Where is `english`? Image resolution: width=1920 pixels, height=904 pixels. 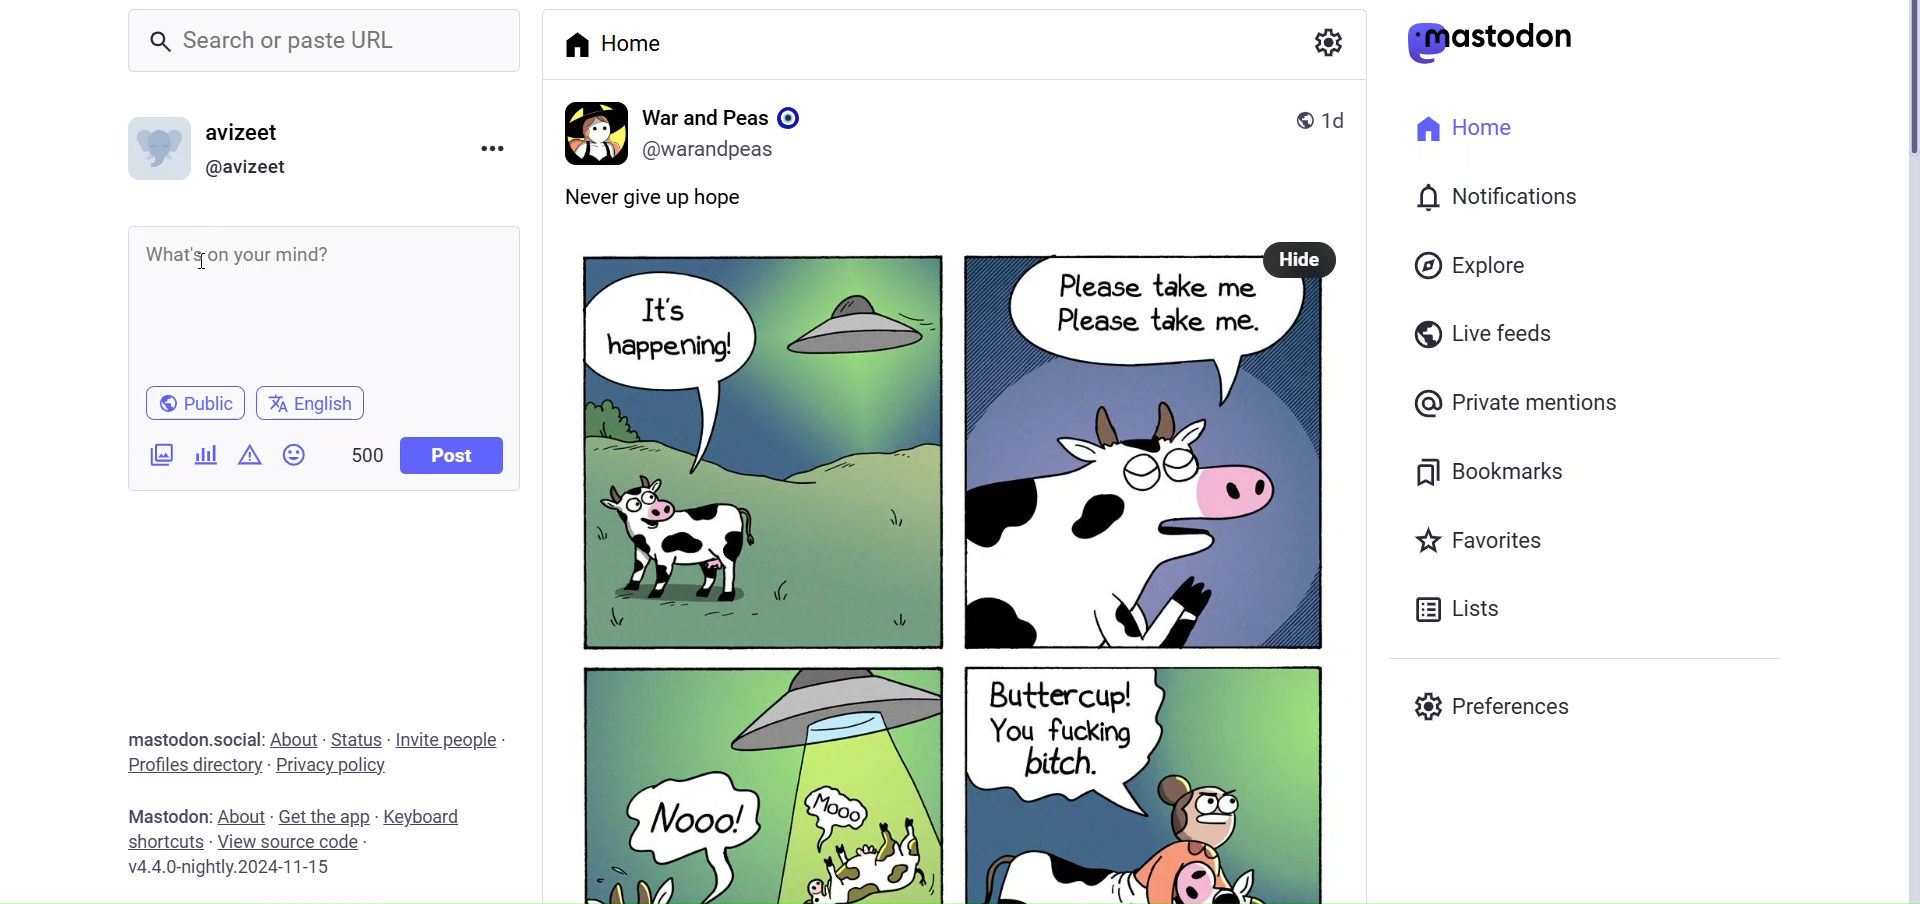 english is located at coordinates (312, 405).